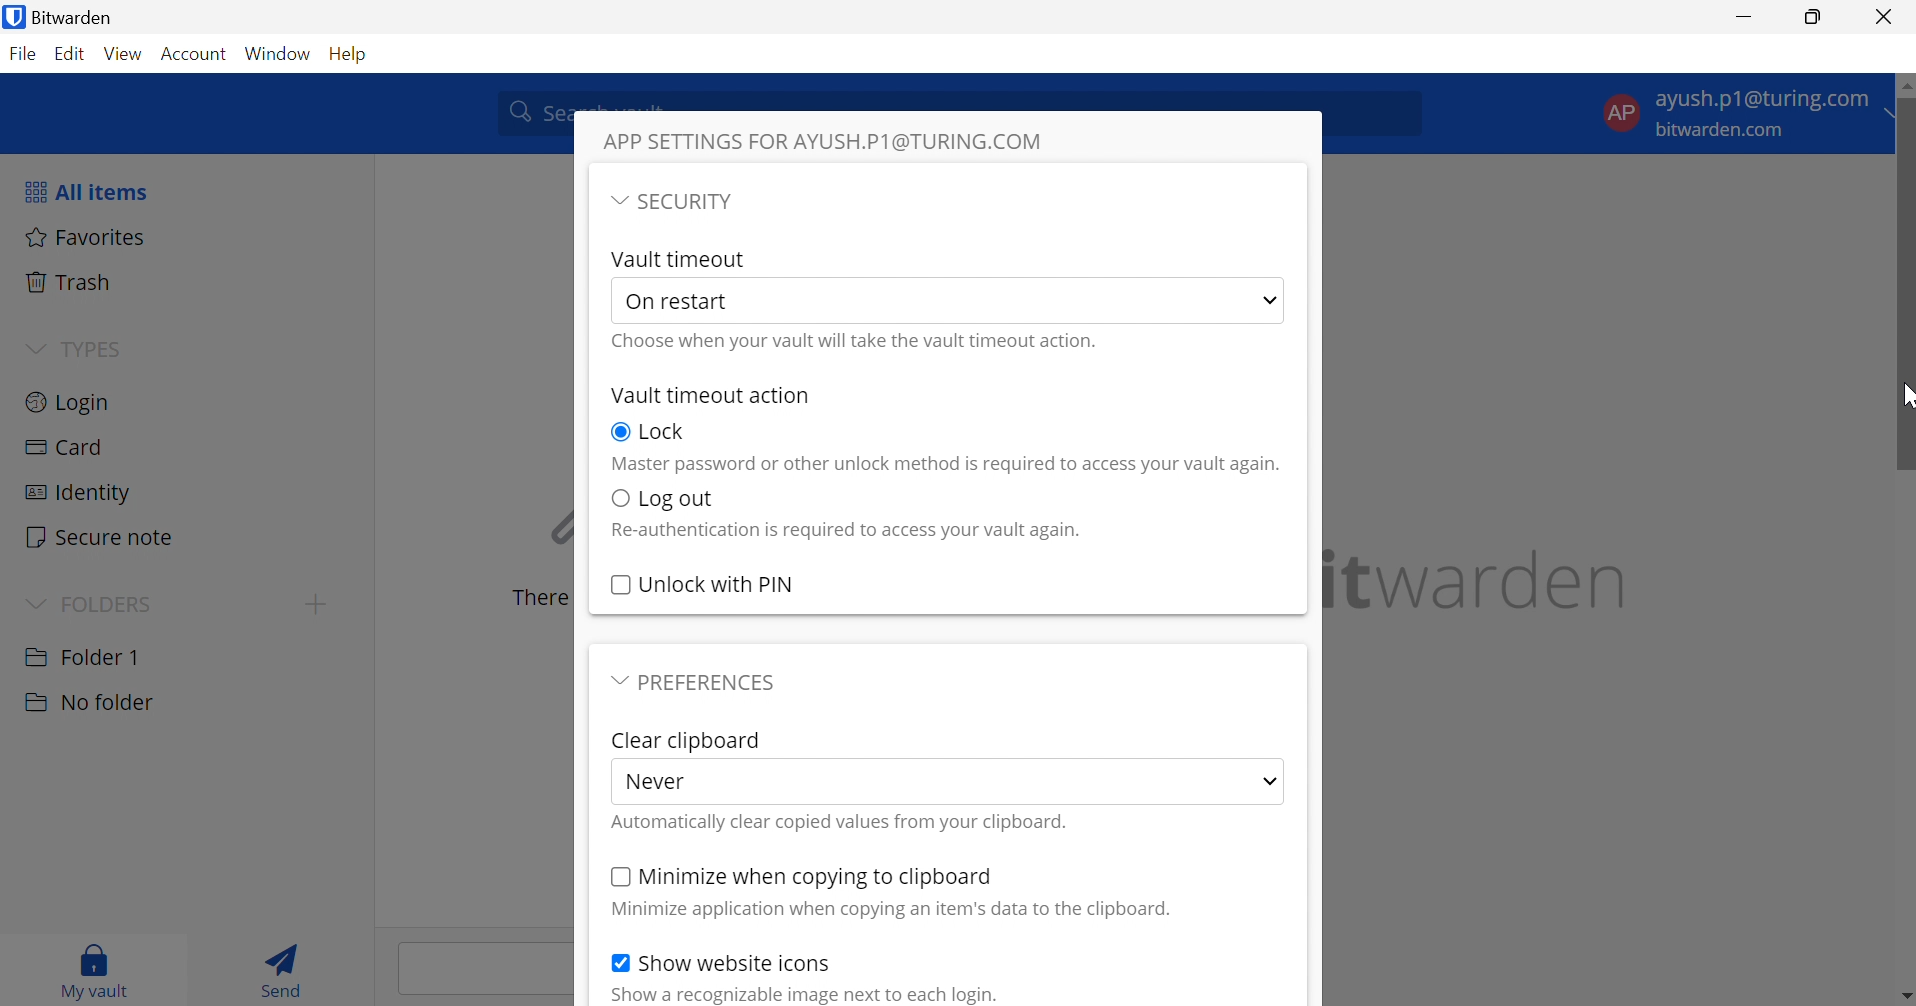 The width and height of the screenshot is (1916, 1006). Describe the element at coordinates (617, 962) in the screenshot. I see `Checkbox` at that location.